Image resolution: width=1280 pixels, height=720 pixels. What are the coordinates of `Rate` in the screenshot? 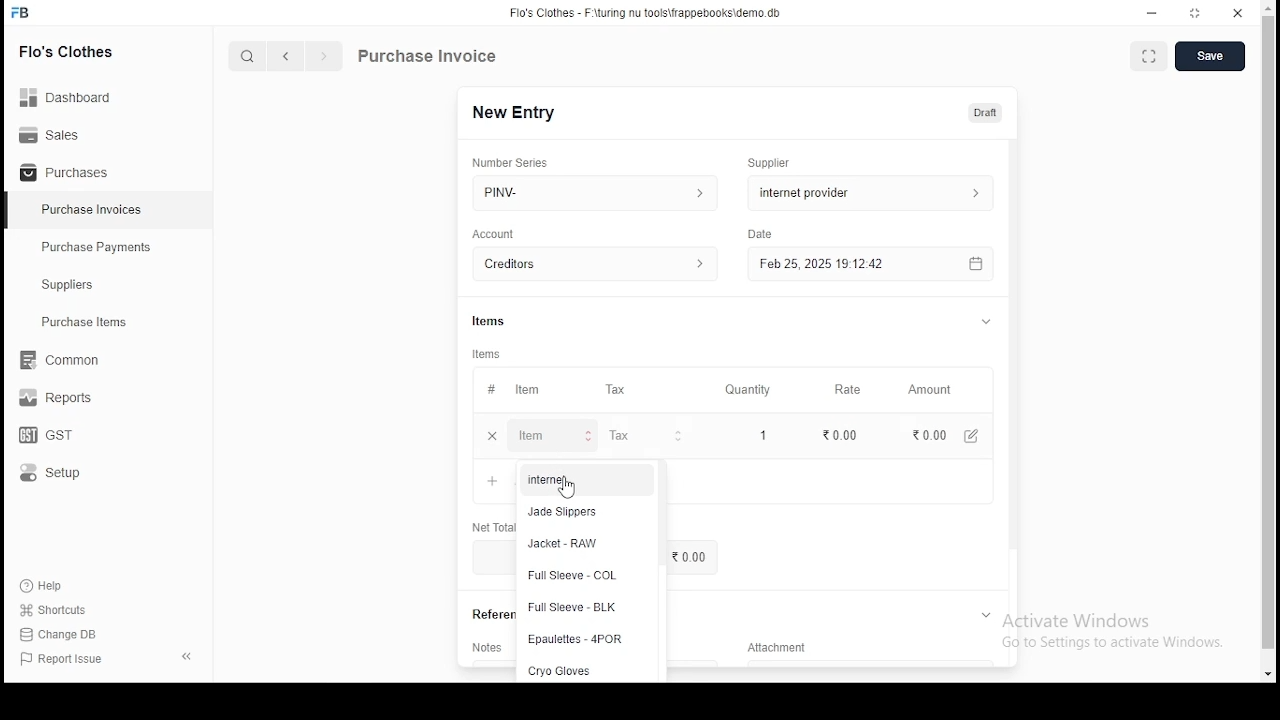 It's located at (857, 389).